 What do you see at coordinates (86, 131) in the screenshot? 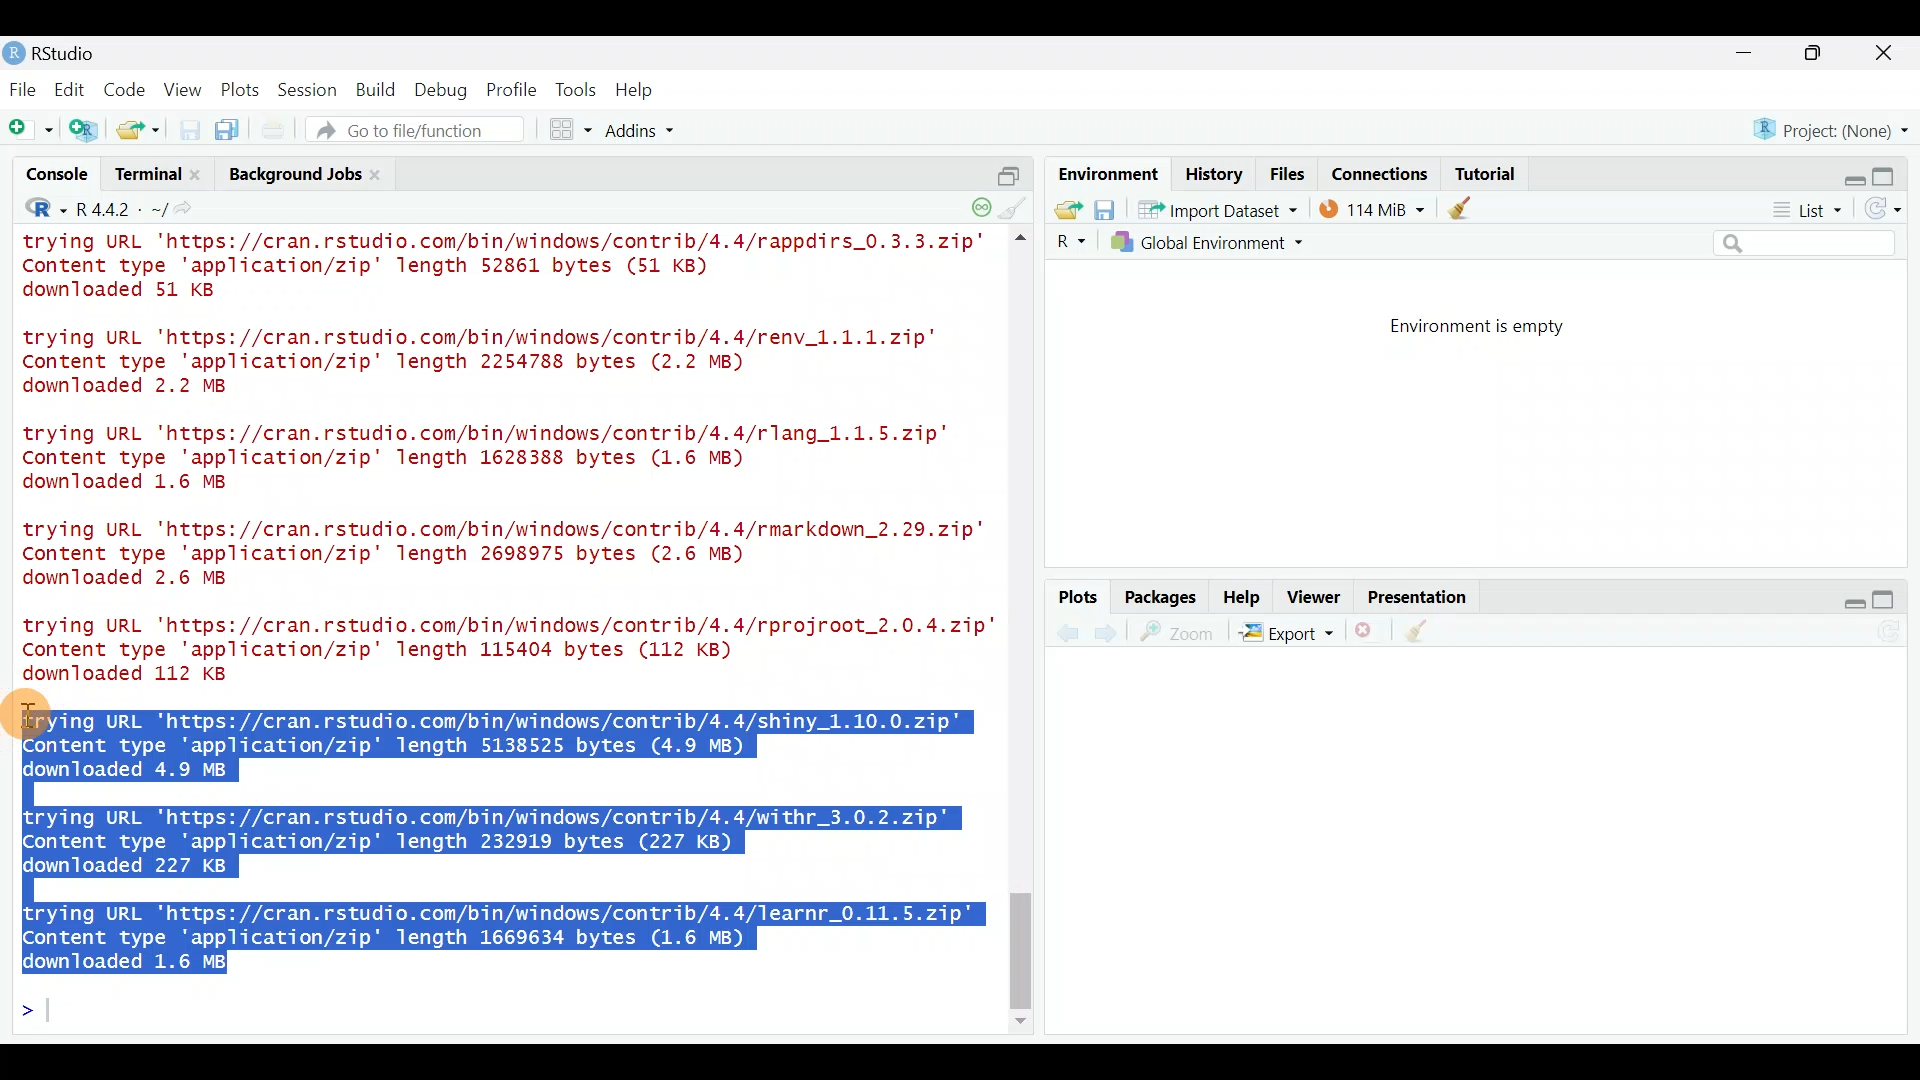
I see `Create a project` at bounding box center [86, 131].